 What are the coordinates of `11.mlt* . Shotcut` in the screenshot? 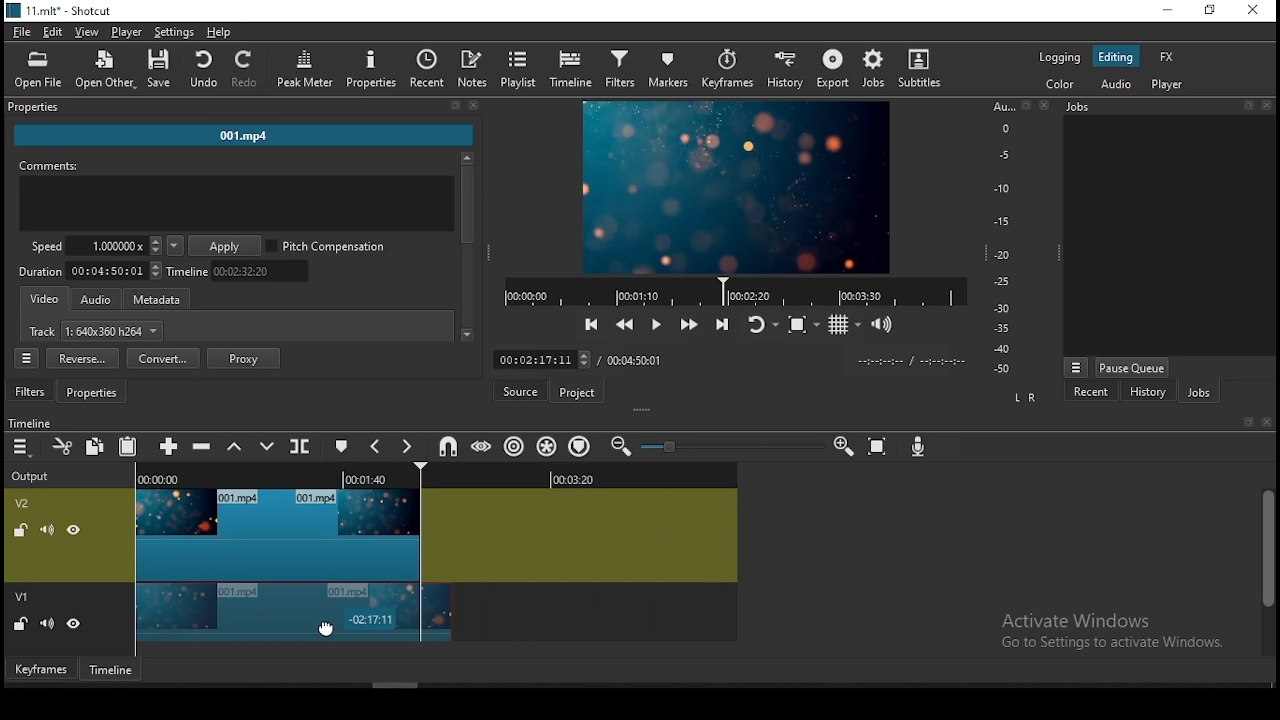 It's located at (59, 10).